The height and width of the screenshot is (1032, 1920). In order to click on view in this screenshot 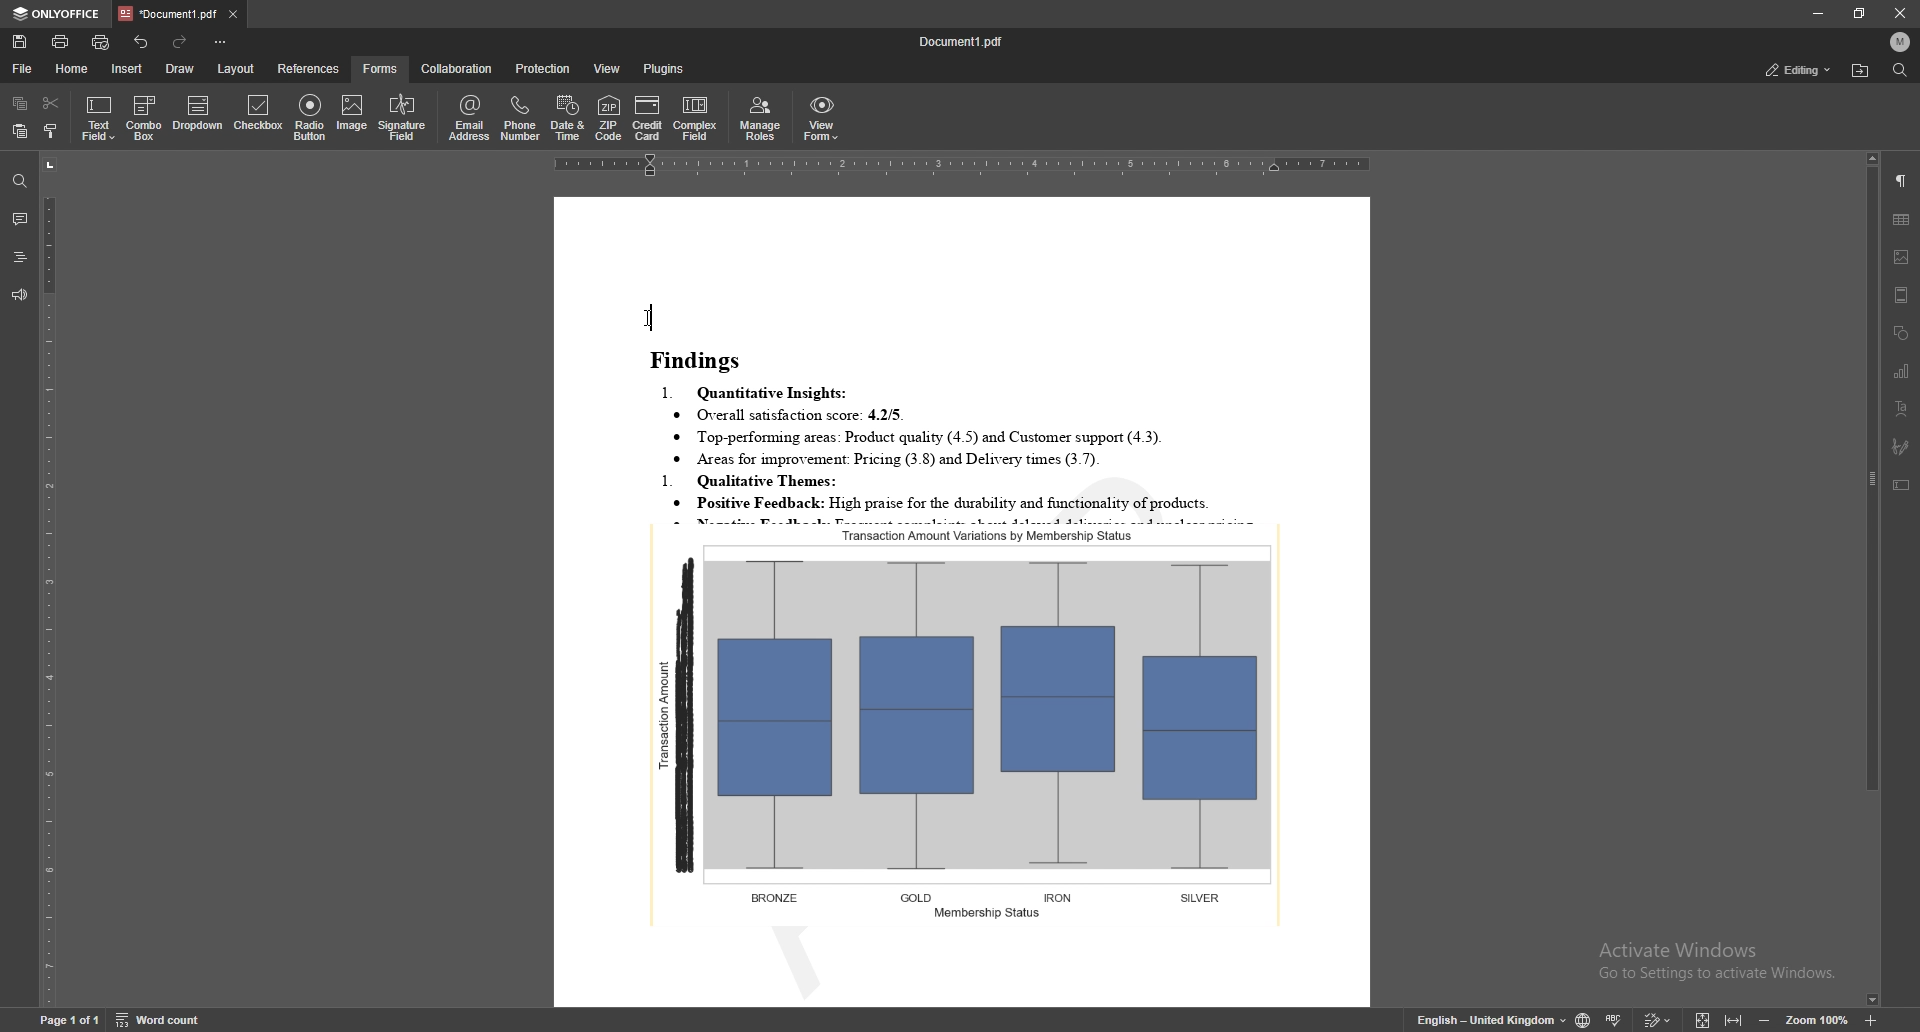, I will do `click(609, 69)`.